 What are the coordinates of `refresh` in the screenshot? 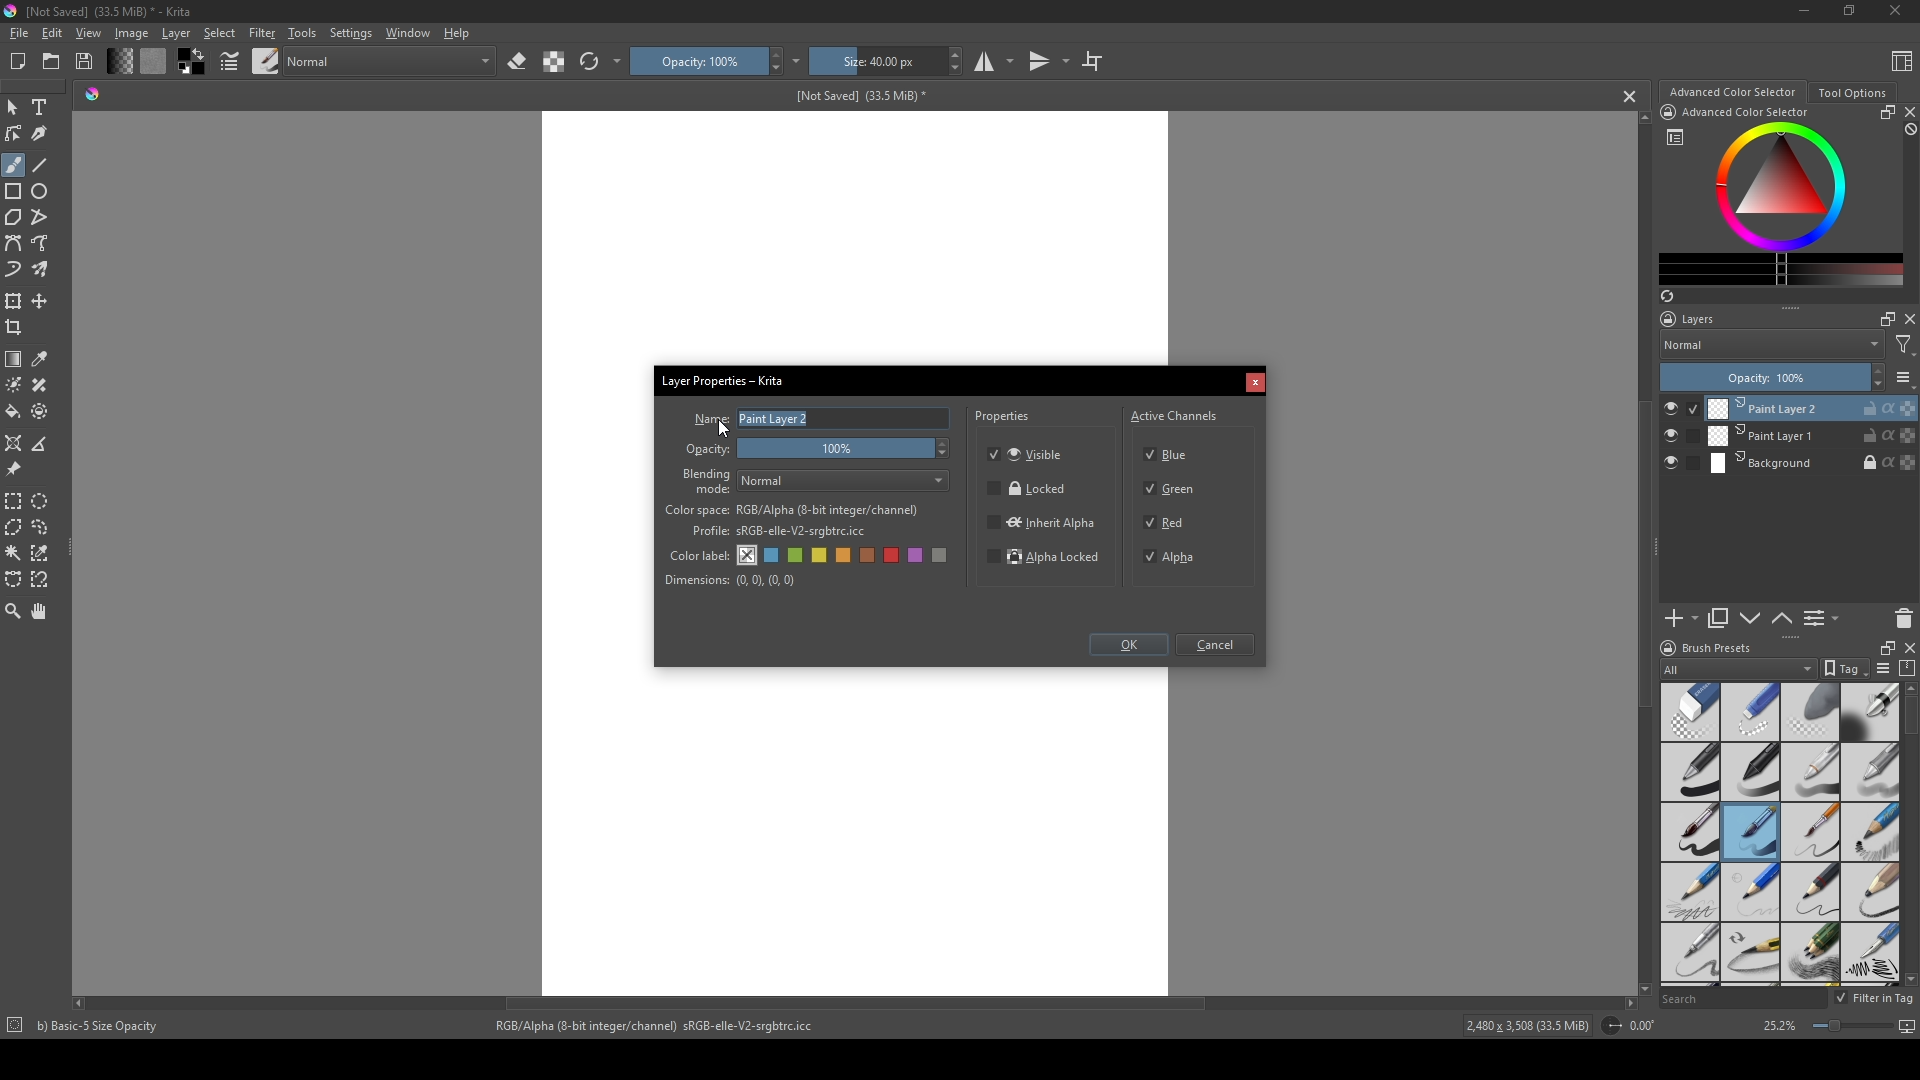 It's located at (589, 62).